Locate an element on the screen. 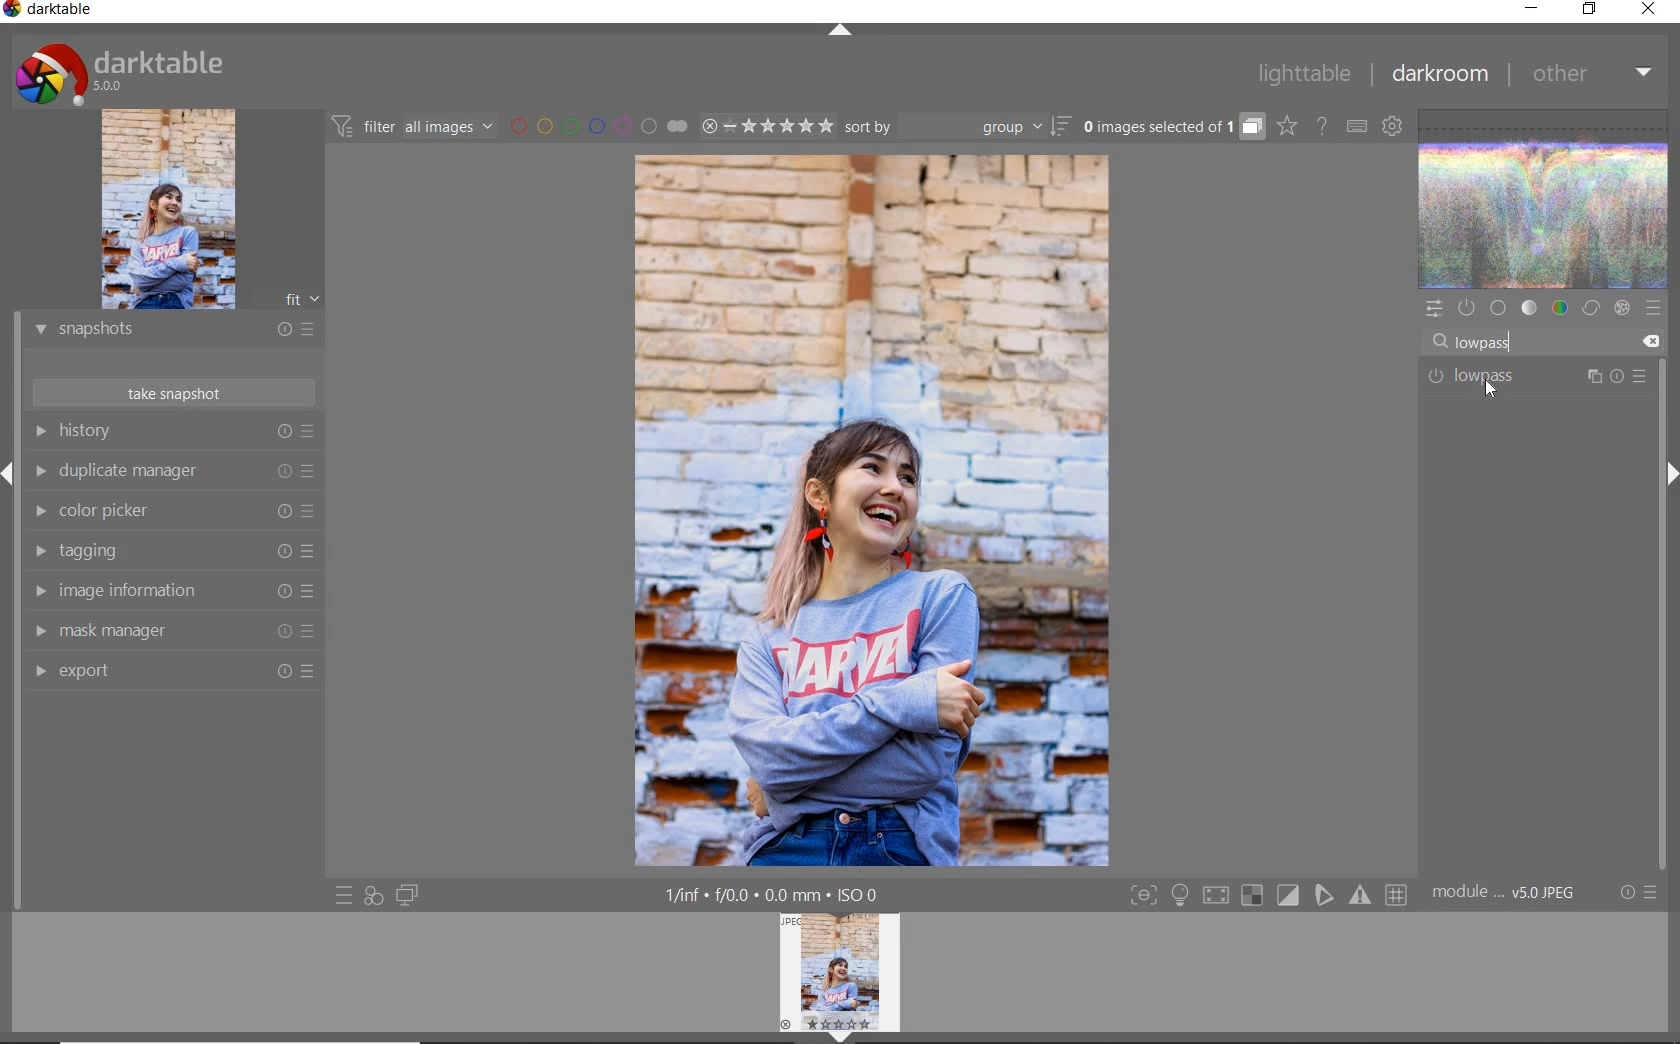  base is located at coordinates (1498, 308).